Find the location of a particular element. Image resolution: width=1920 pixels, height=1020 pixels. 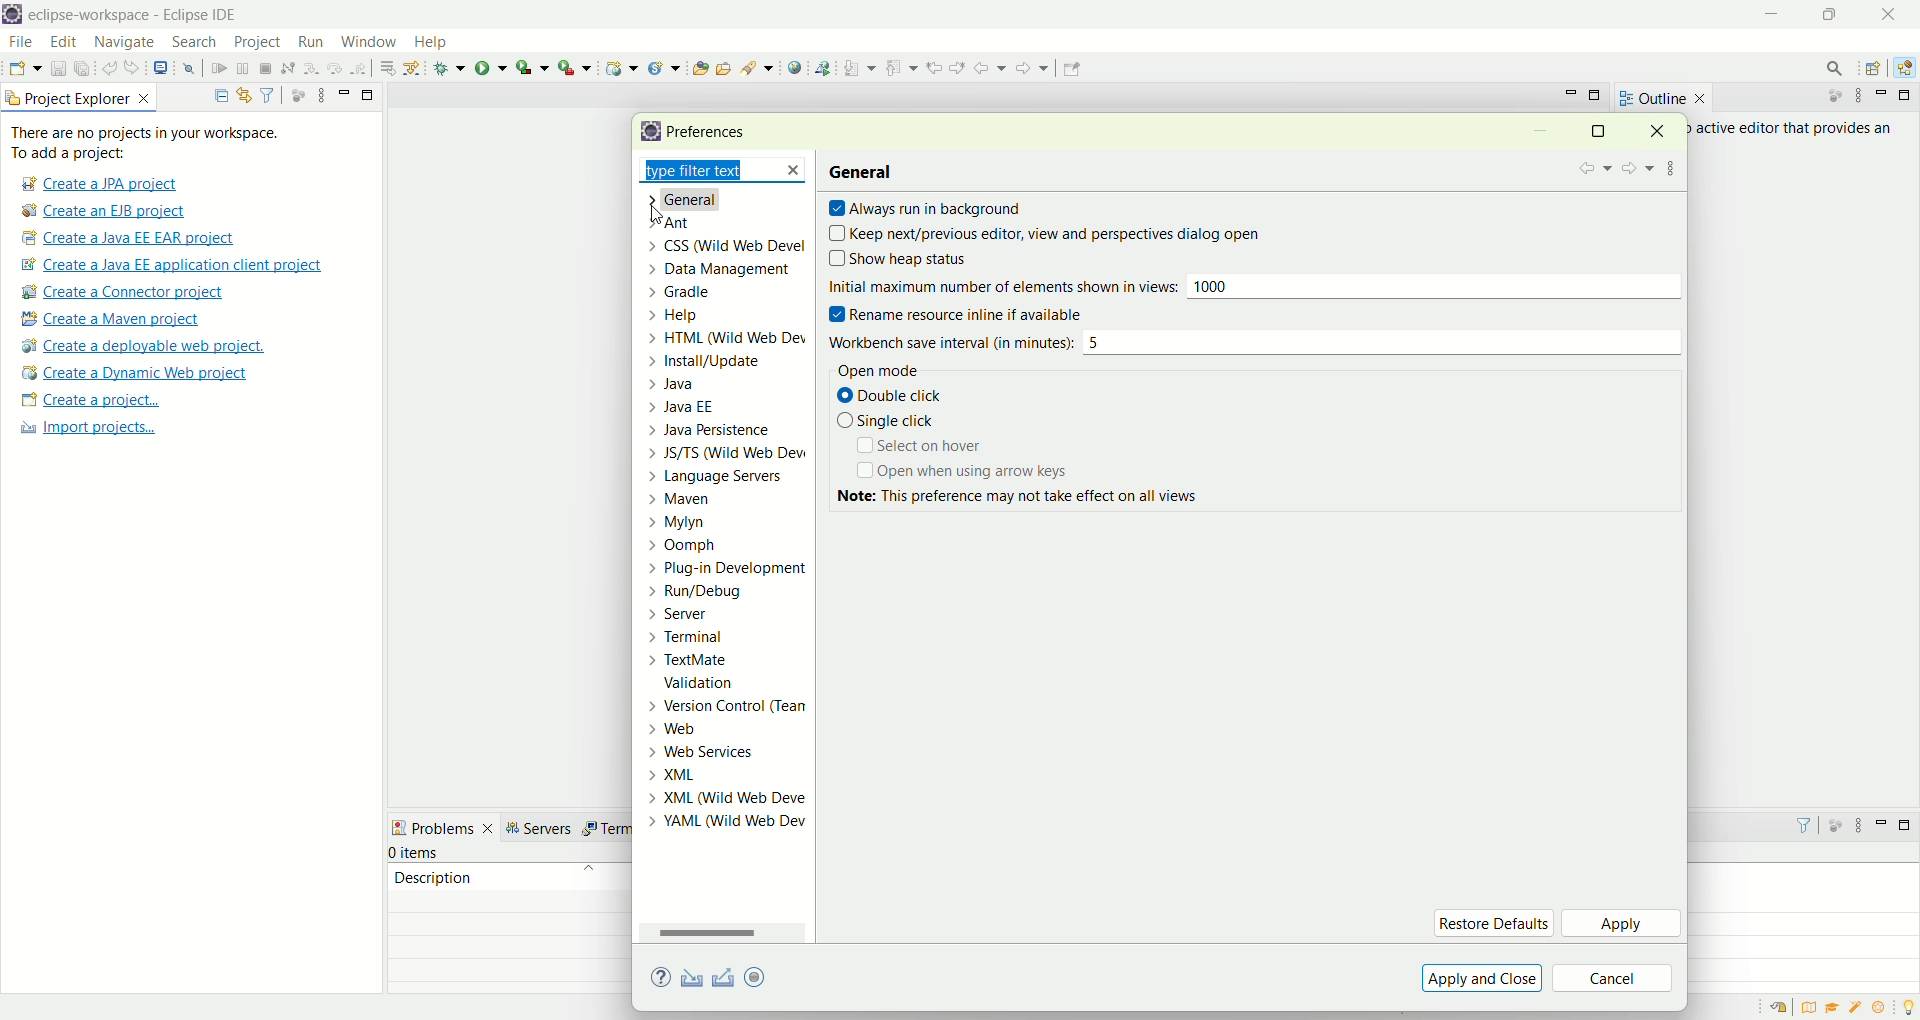

focus on active task is located at coordinates (1834, 824).